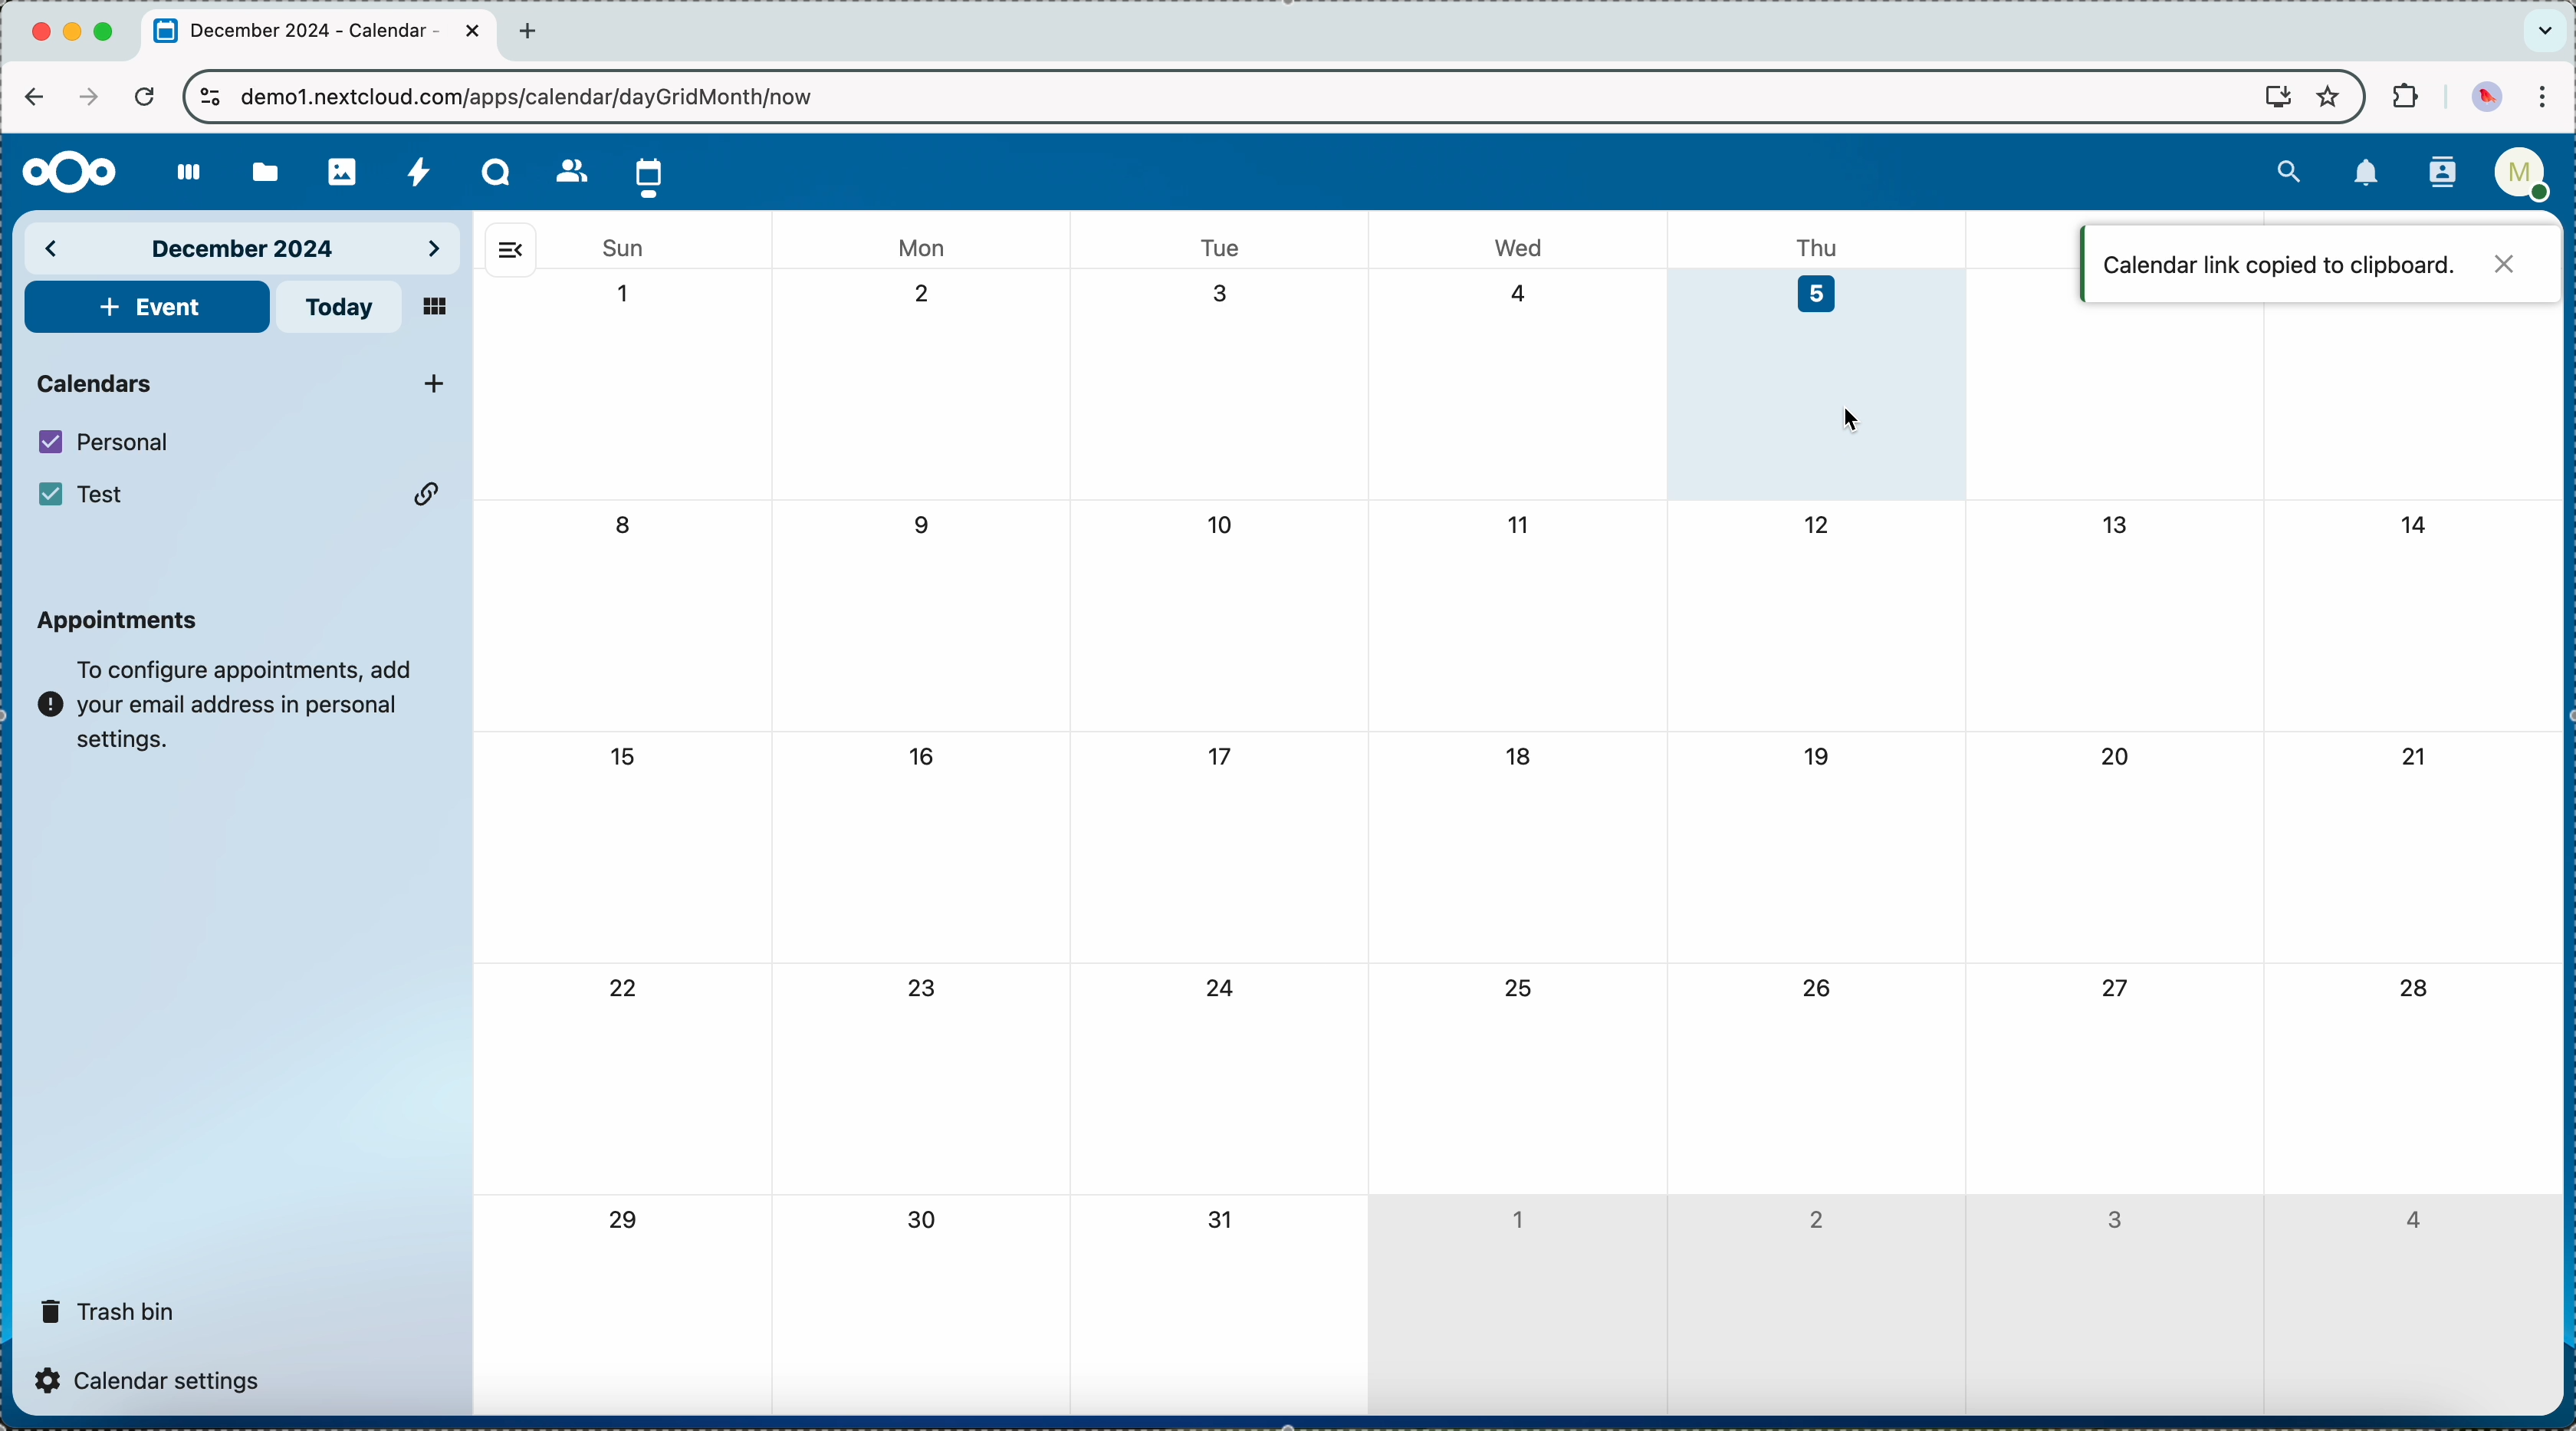  I want to click on 24, so click(1222, 990).